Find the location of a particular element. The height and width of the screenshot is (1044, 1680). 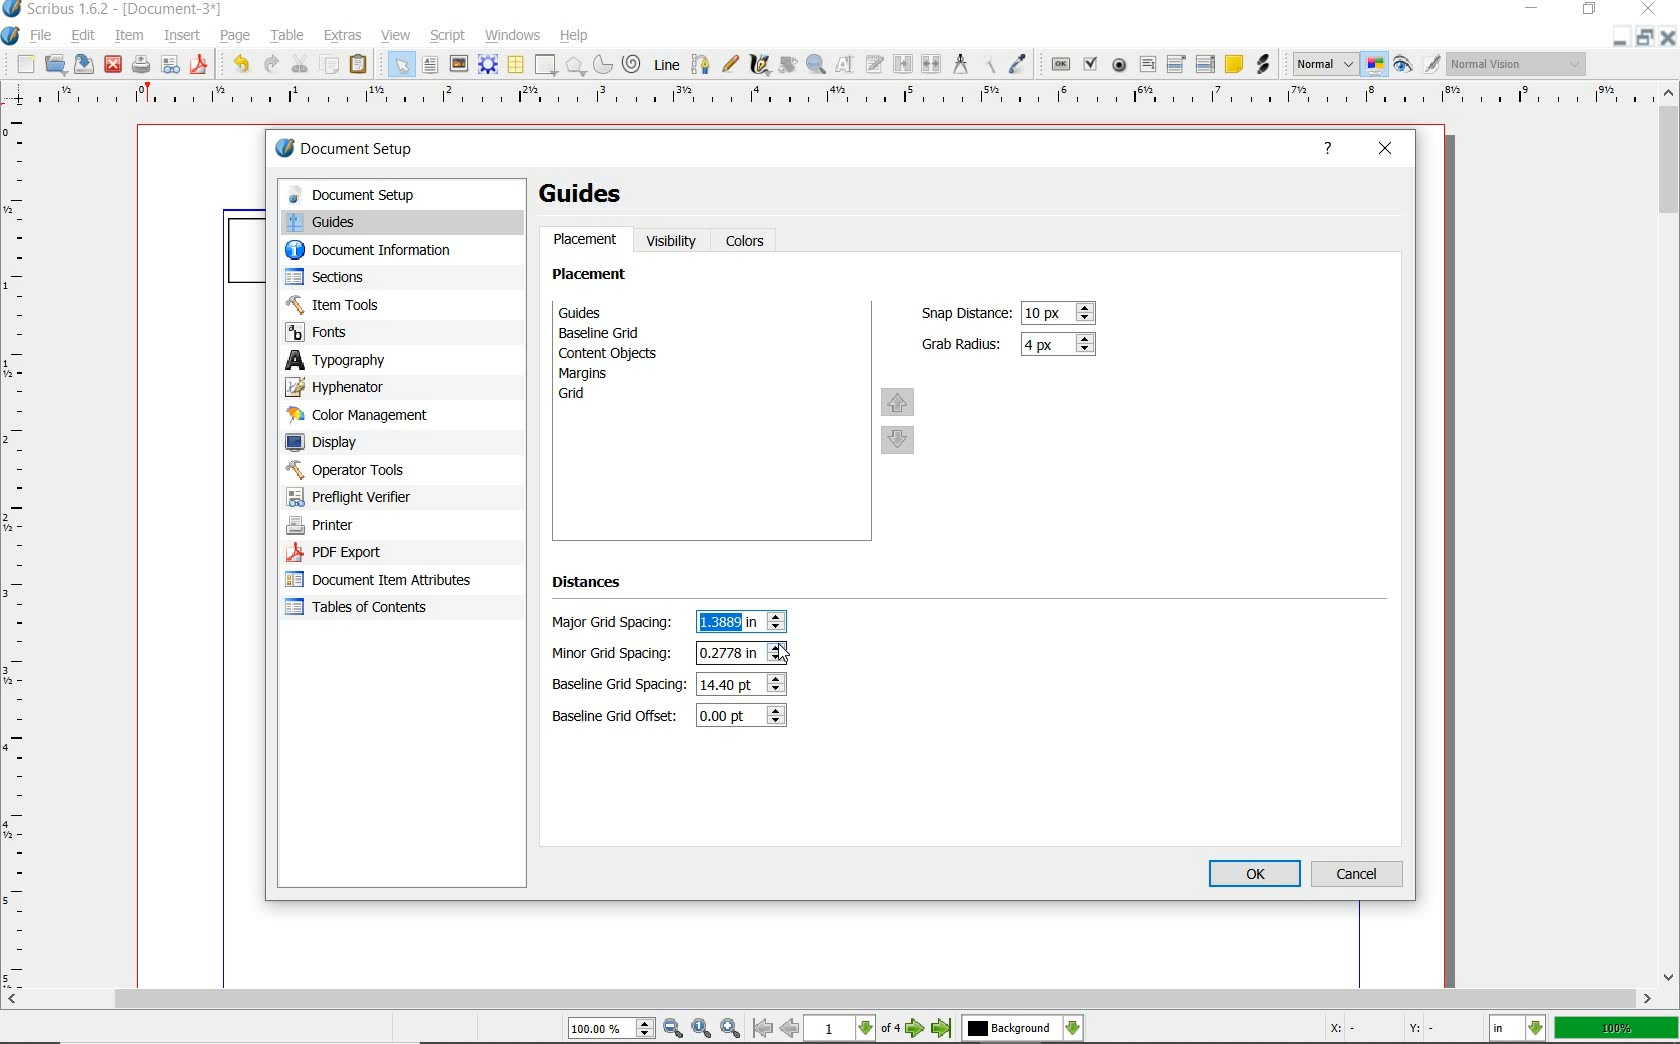

distances is located at coordinates (596, 586).